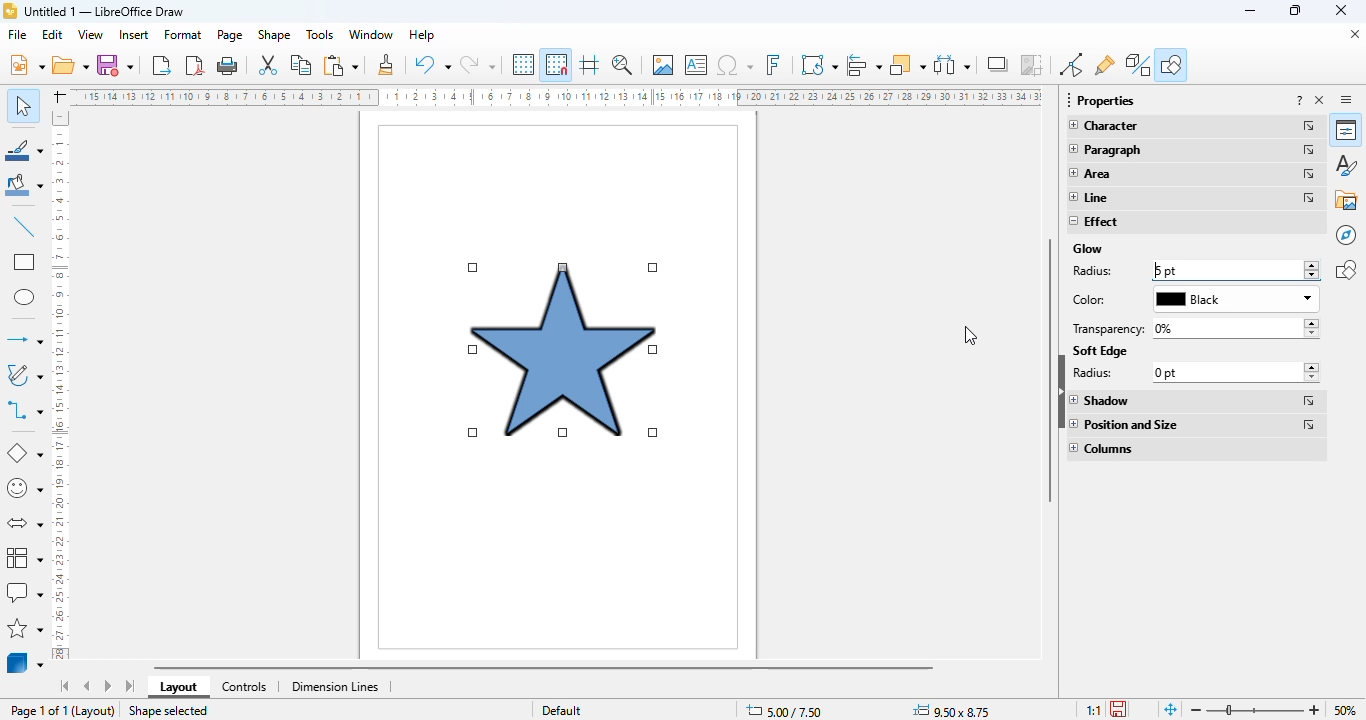  I want to click on scroll to first sheet, so click(64, 686).